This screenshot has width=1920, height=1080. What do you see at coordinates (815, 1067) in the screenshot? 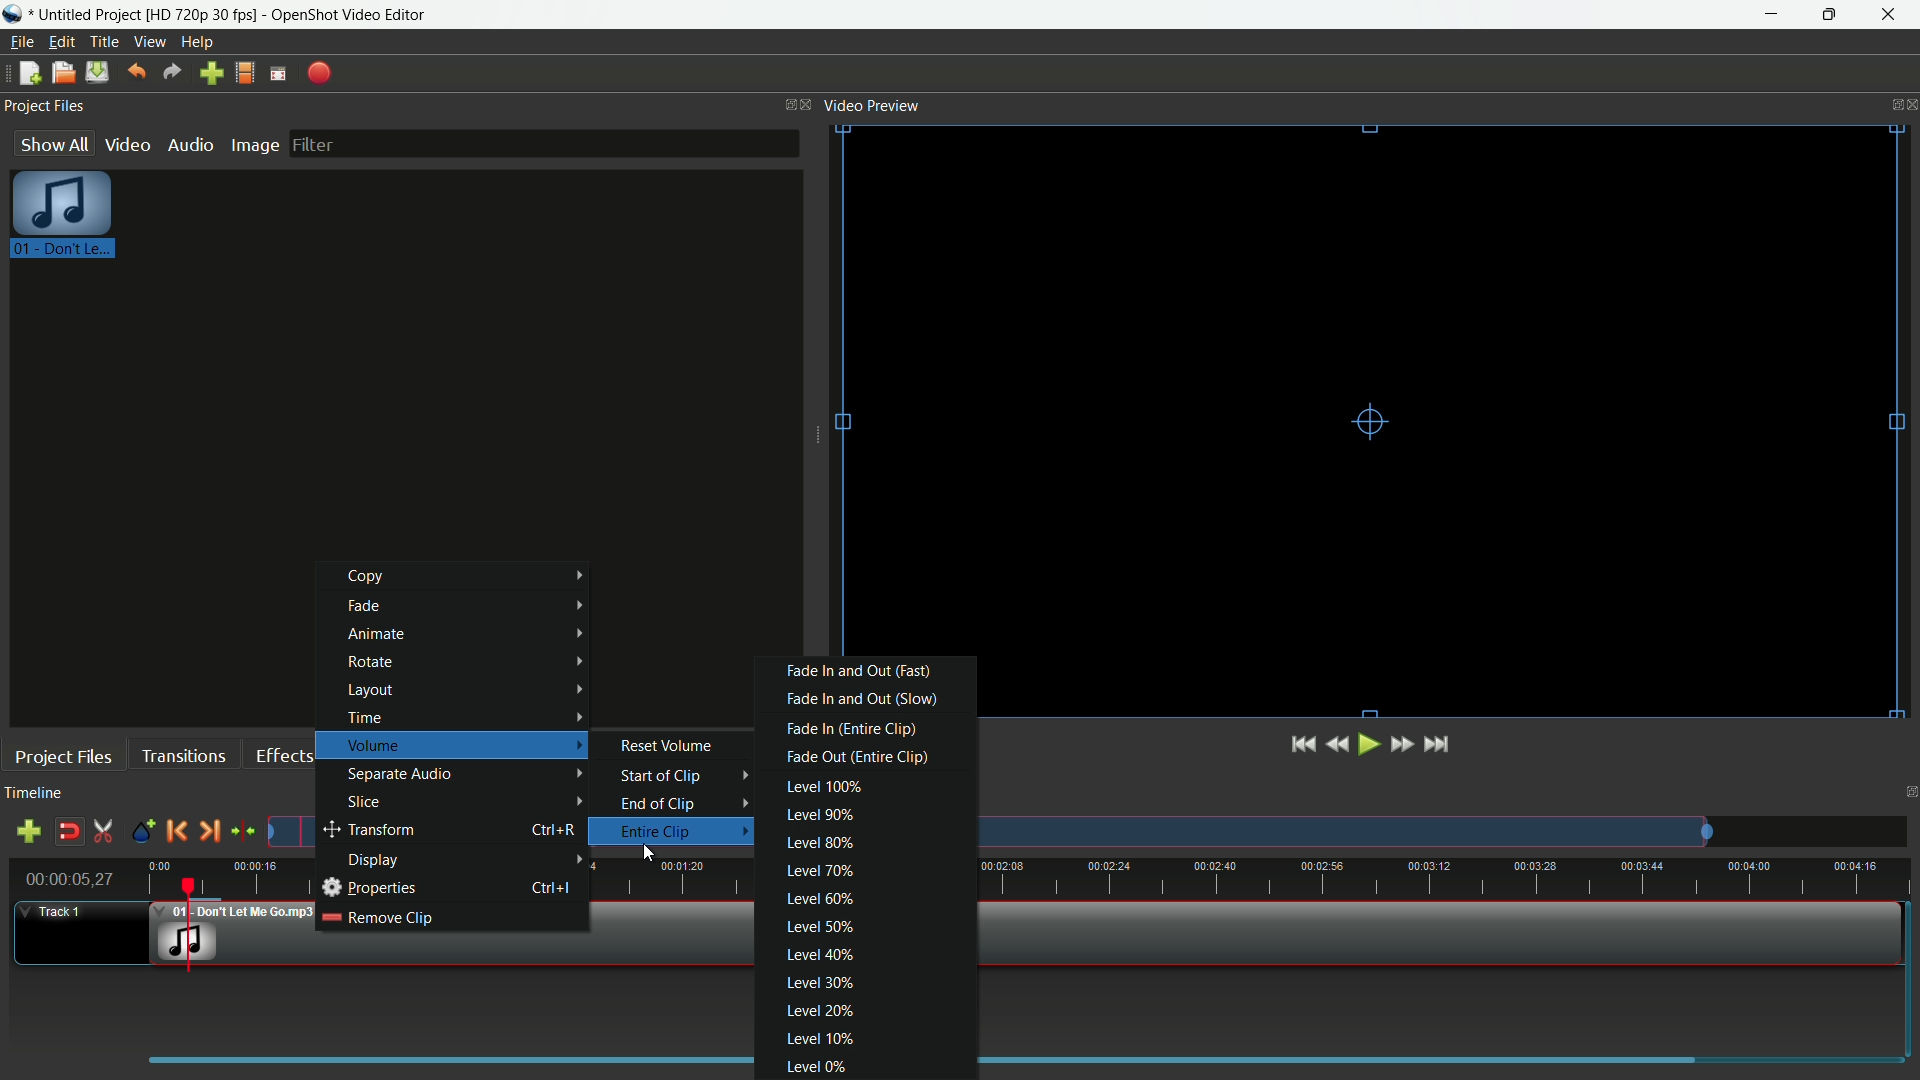
I see `level 0%` at bounding box center [815, 1067].